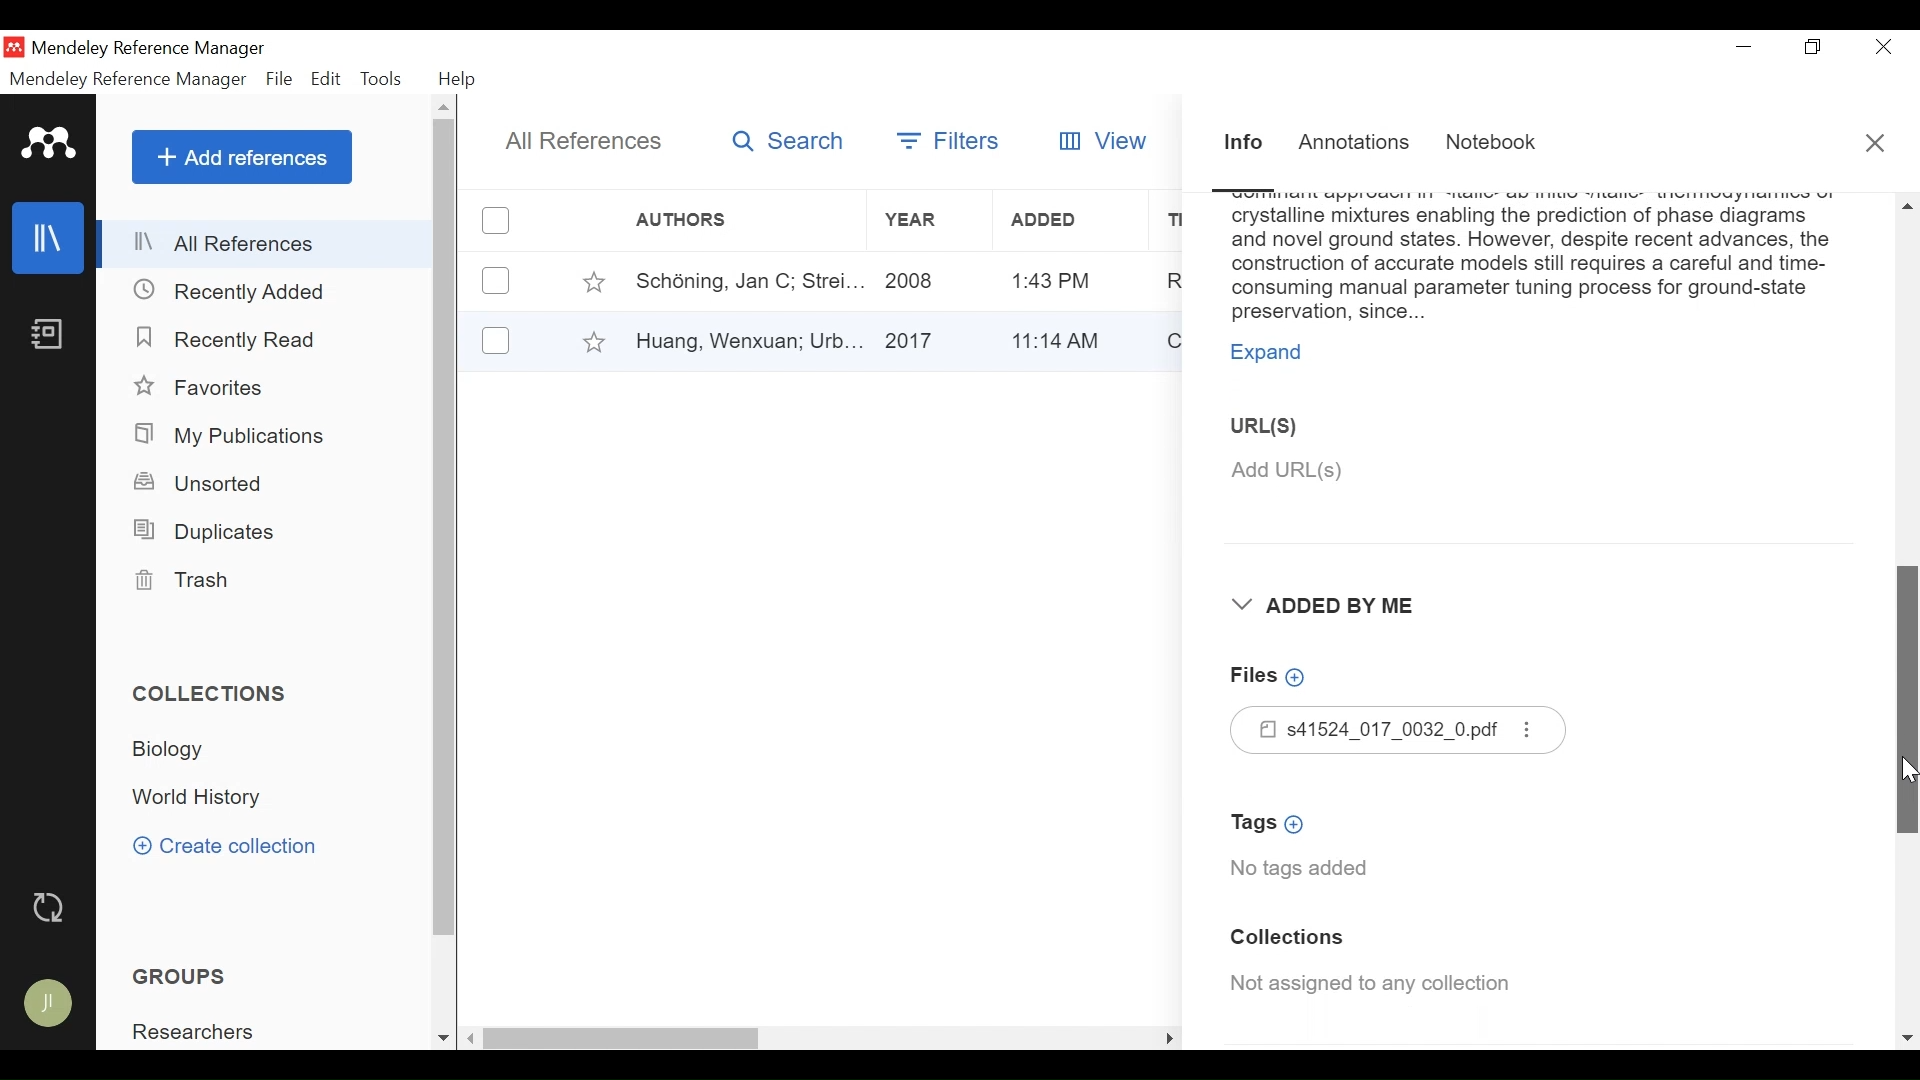 This screenshot has width=1920, height=1080. What do you see at coordinates (1065, 221) in the screenshot?
I see `Added` at bounding box center [1065, 221].